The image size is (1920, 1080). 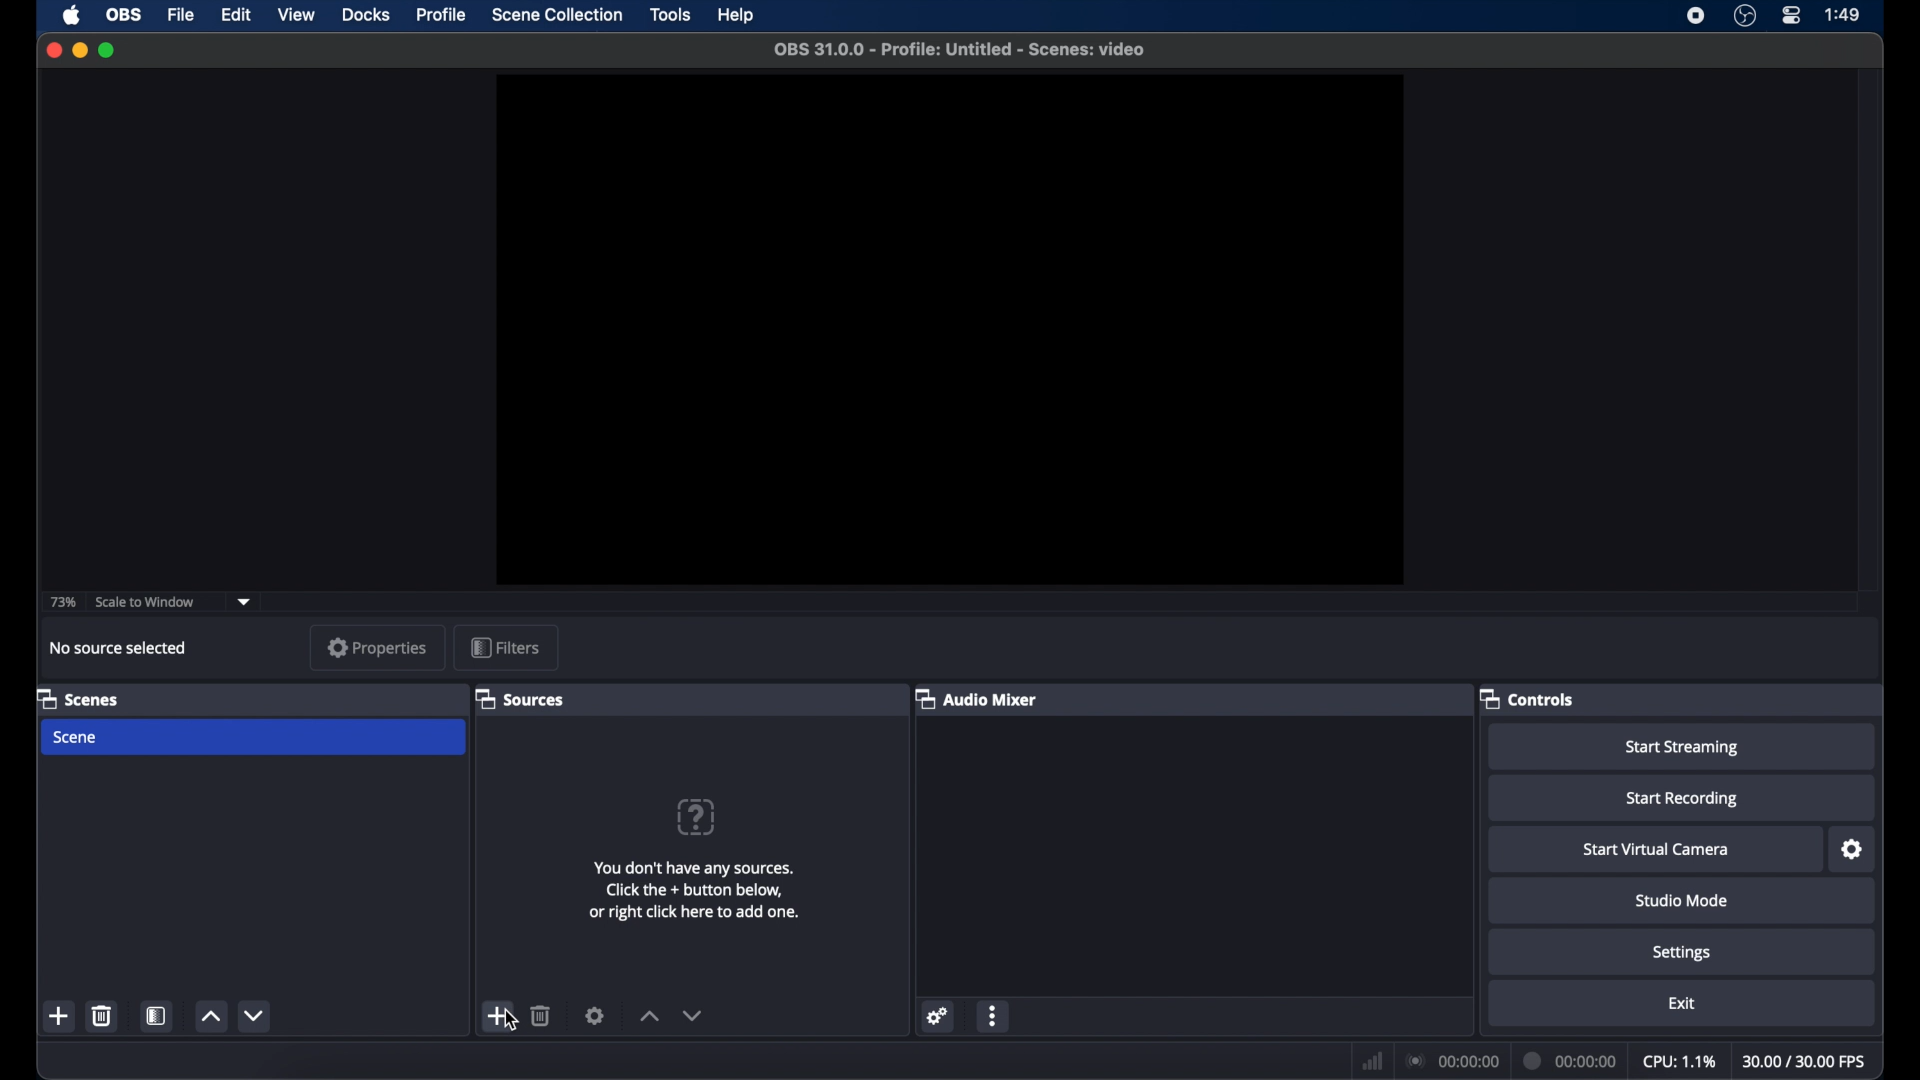 I want to click on more options, so click(x=995, y=1016).